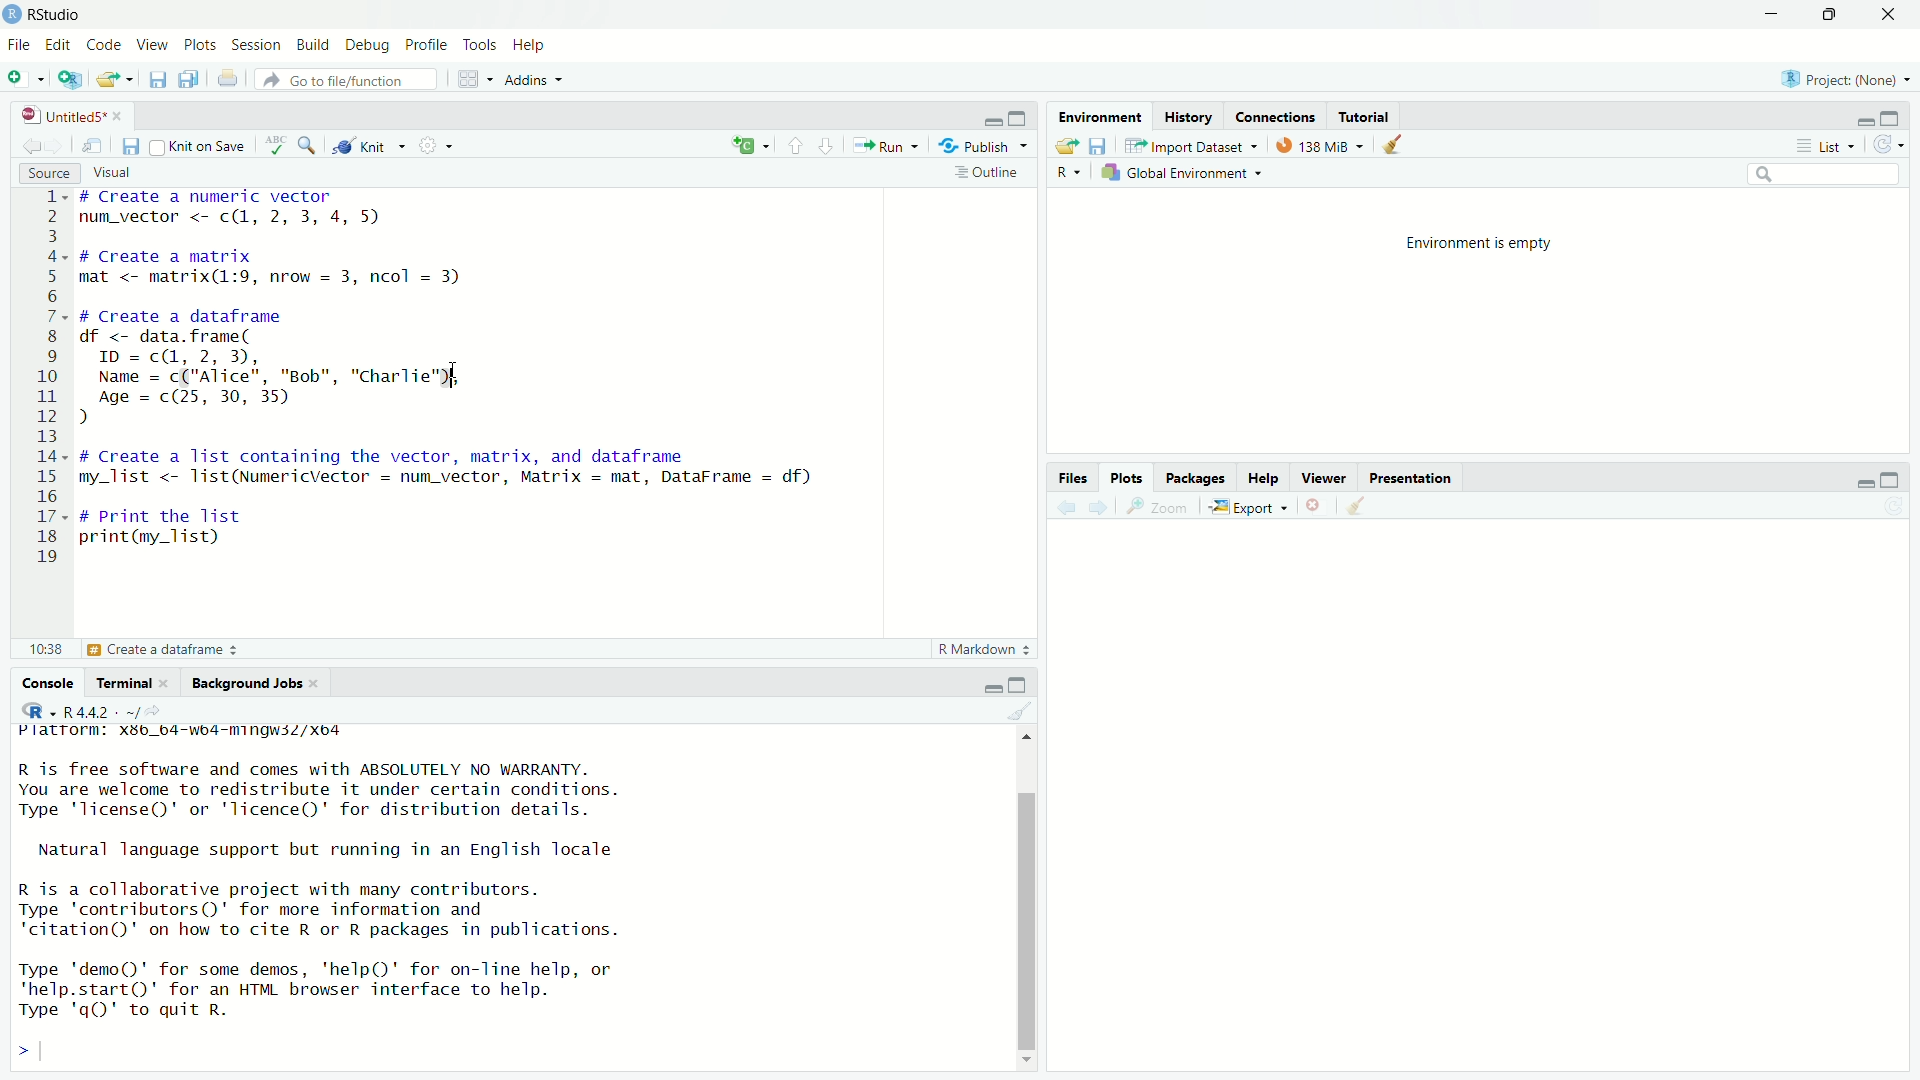  Describe the element at coordinates (316, 44) in the screenshot. I see `Build` at that location.